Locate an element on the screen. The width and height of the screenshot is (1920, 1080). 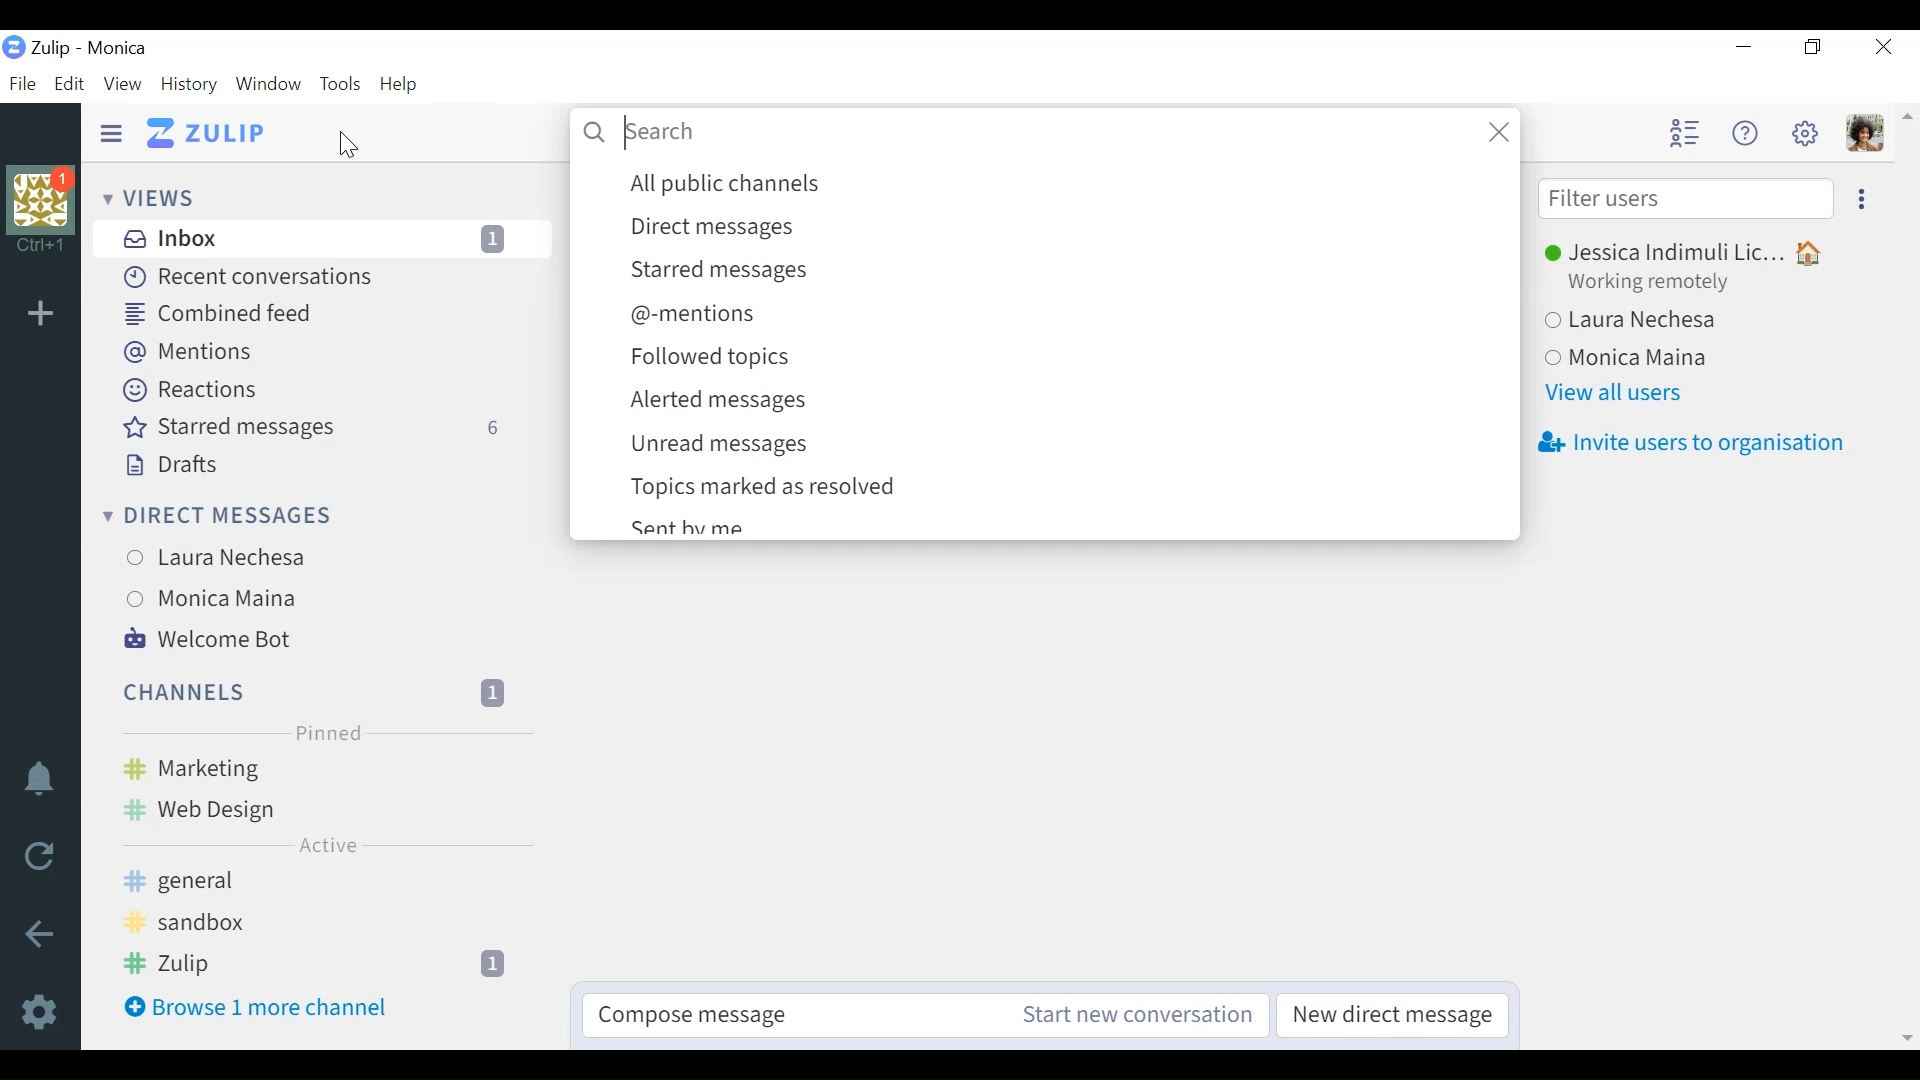
Filter users is located at coordinates (1685, 197).